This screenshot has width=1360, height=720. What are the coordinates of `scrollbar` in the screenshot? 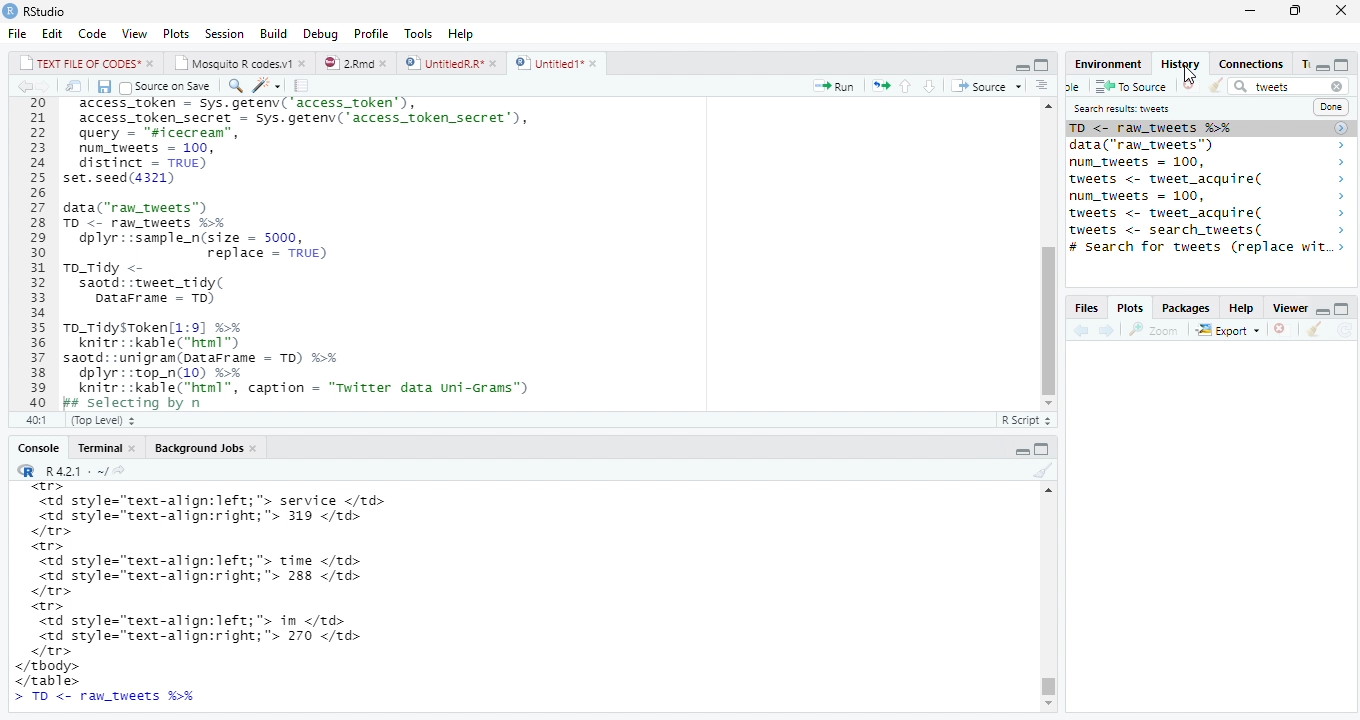 It's located at (1351, 203).